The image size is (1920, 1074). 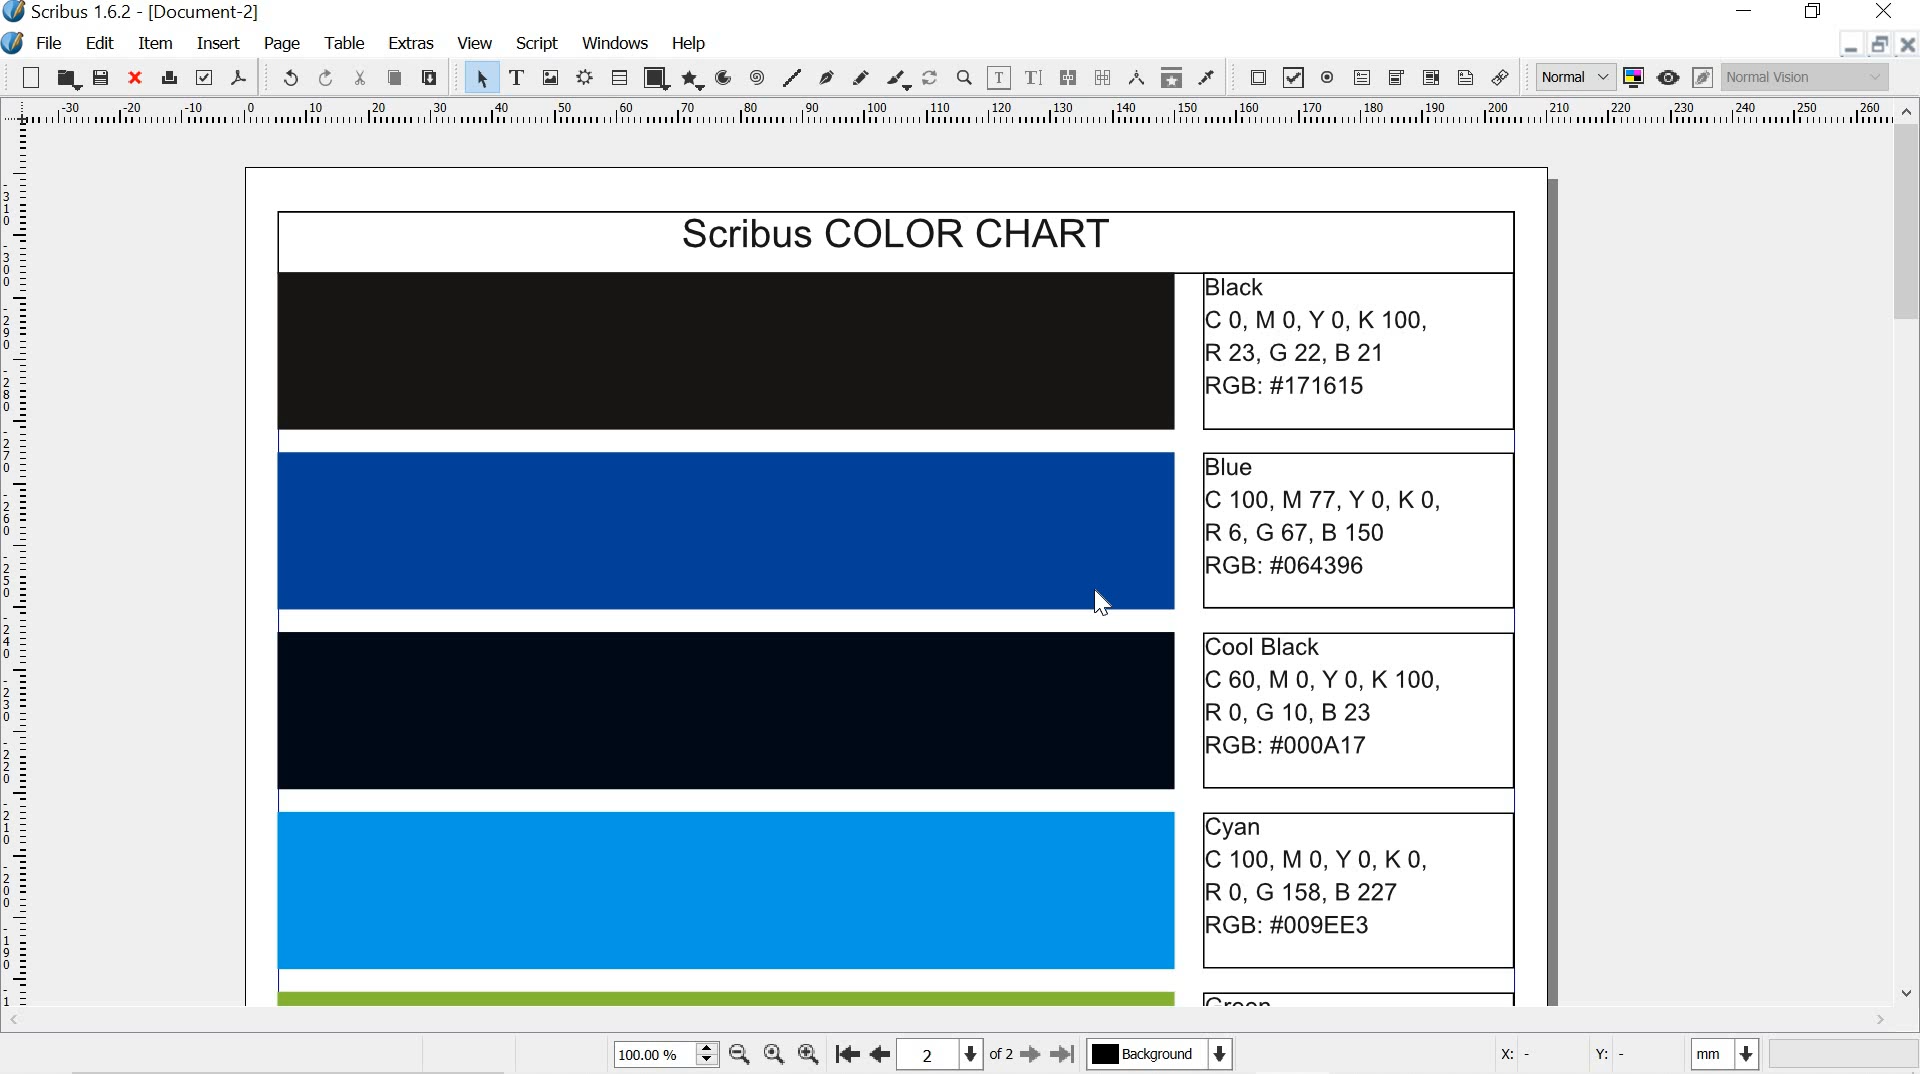 What do you see at coordinates (828, 77) in the screenshot?
I see `bezier curve` at bounding box center [828, 77].